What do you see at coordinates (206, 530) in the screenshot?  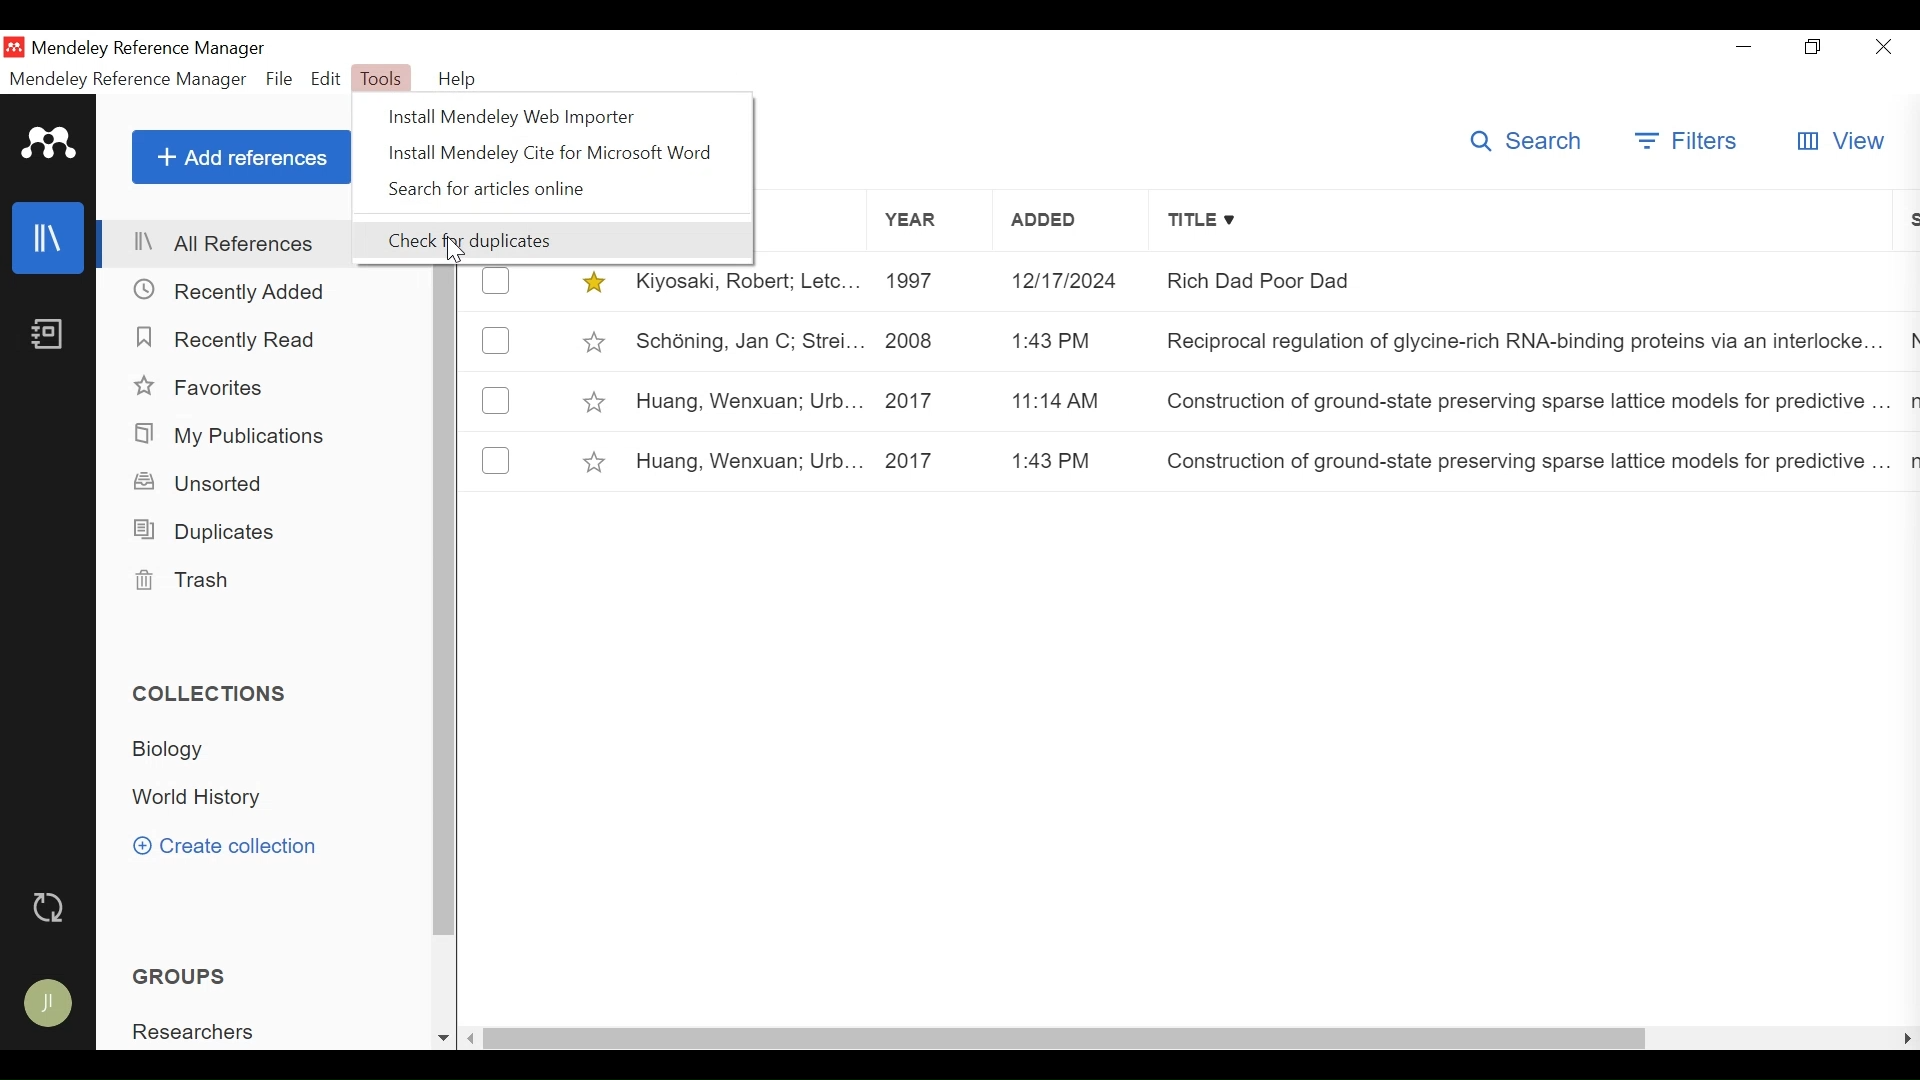 I see `Duplicates` at bounding box center [206, 530].